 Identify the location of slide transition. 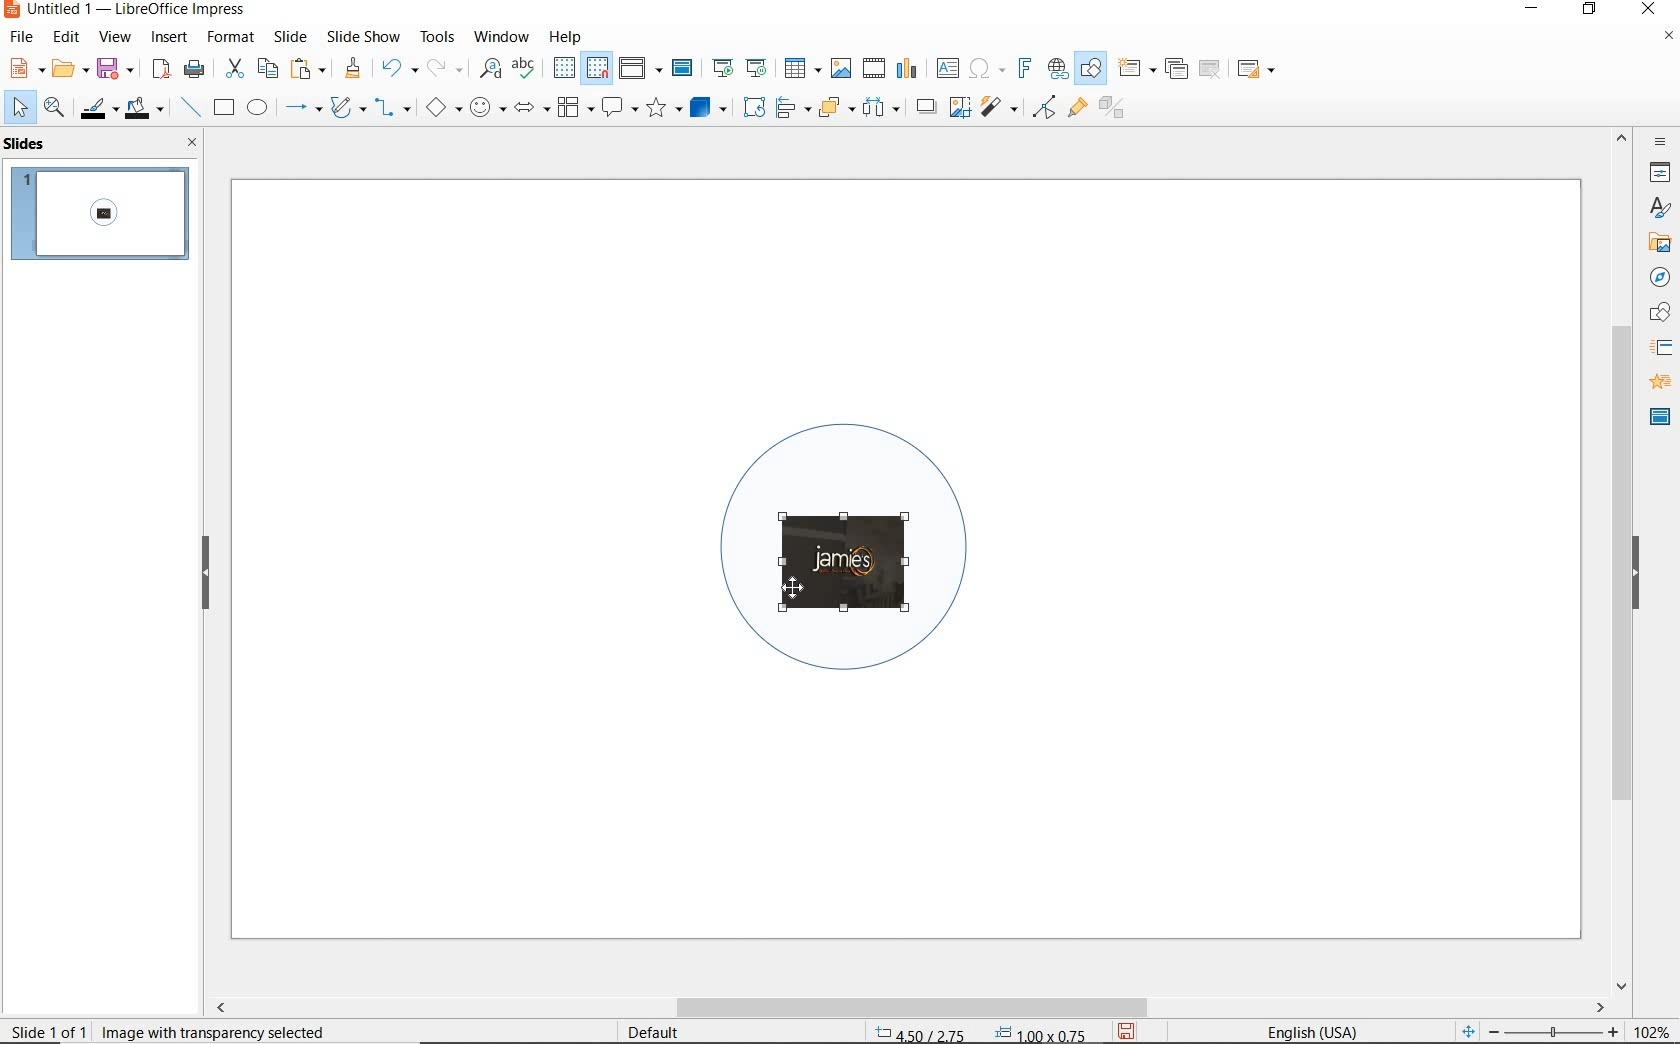
(1660, 348).